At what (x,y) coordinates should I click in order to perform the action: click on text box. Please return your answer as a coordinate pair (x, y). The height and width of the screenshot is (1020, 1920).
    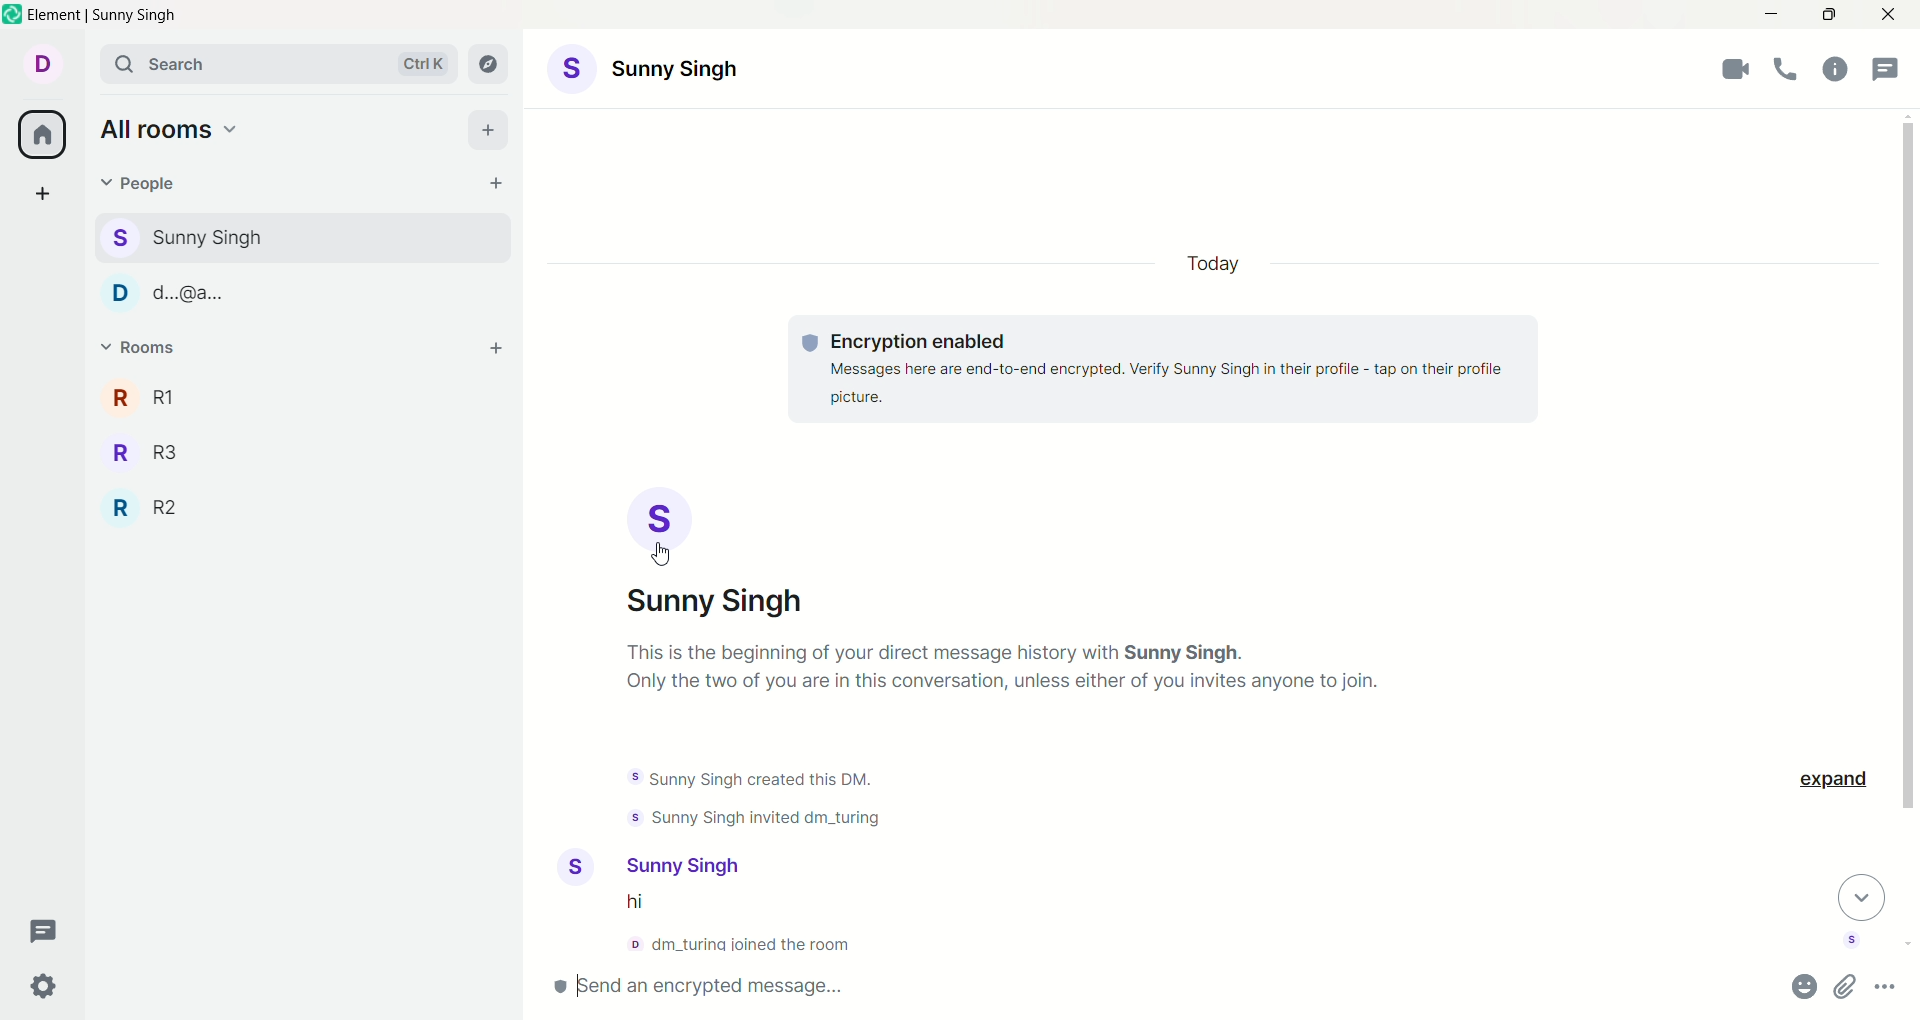
    Looking at the image, I should click on (779, 988).